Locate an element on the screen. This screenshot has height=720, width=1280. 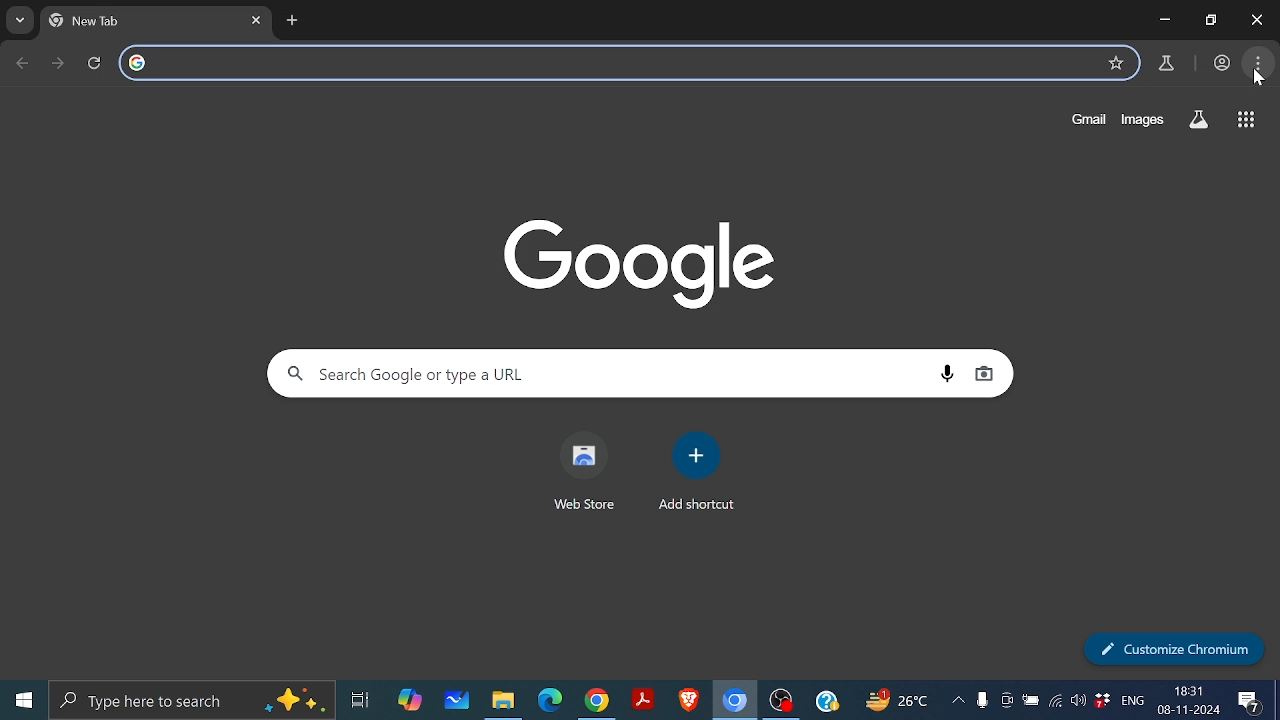
close window is located at coordinates (1256, 19).